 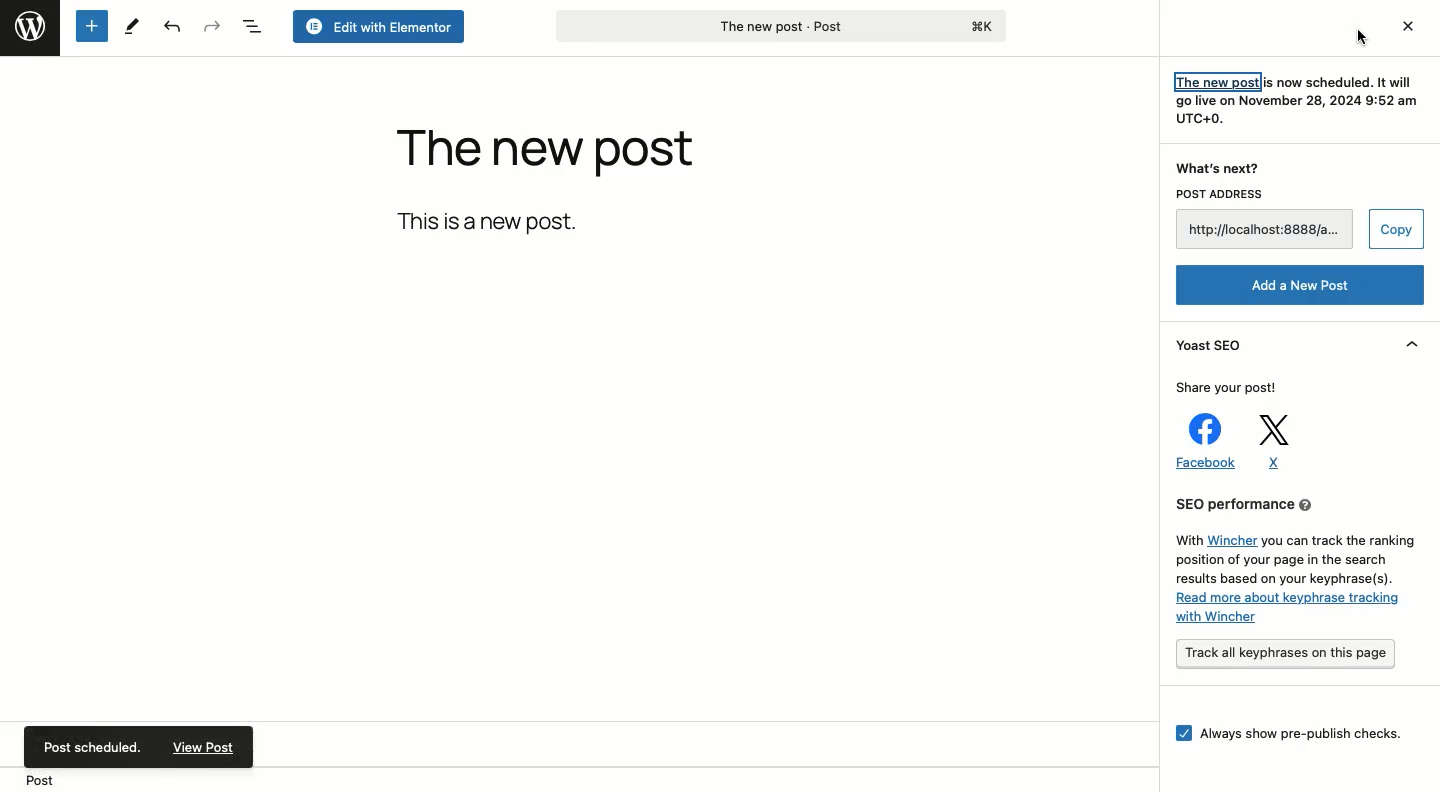 What do you see at coordinates (492, 221) in the screenshot?
I see `This is a new post.` at bounding box center [492, 221].